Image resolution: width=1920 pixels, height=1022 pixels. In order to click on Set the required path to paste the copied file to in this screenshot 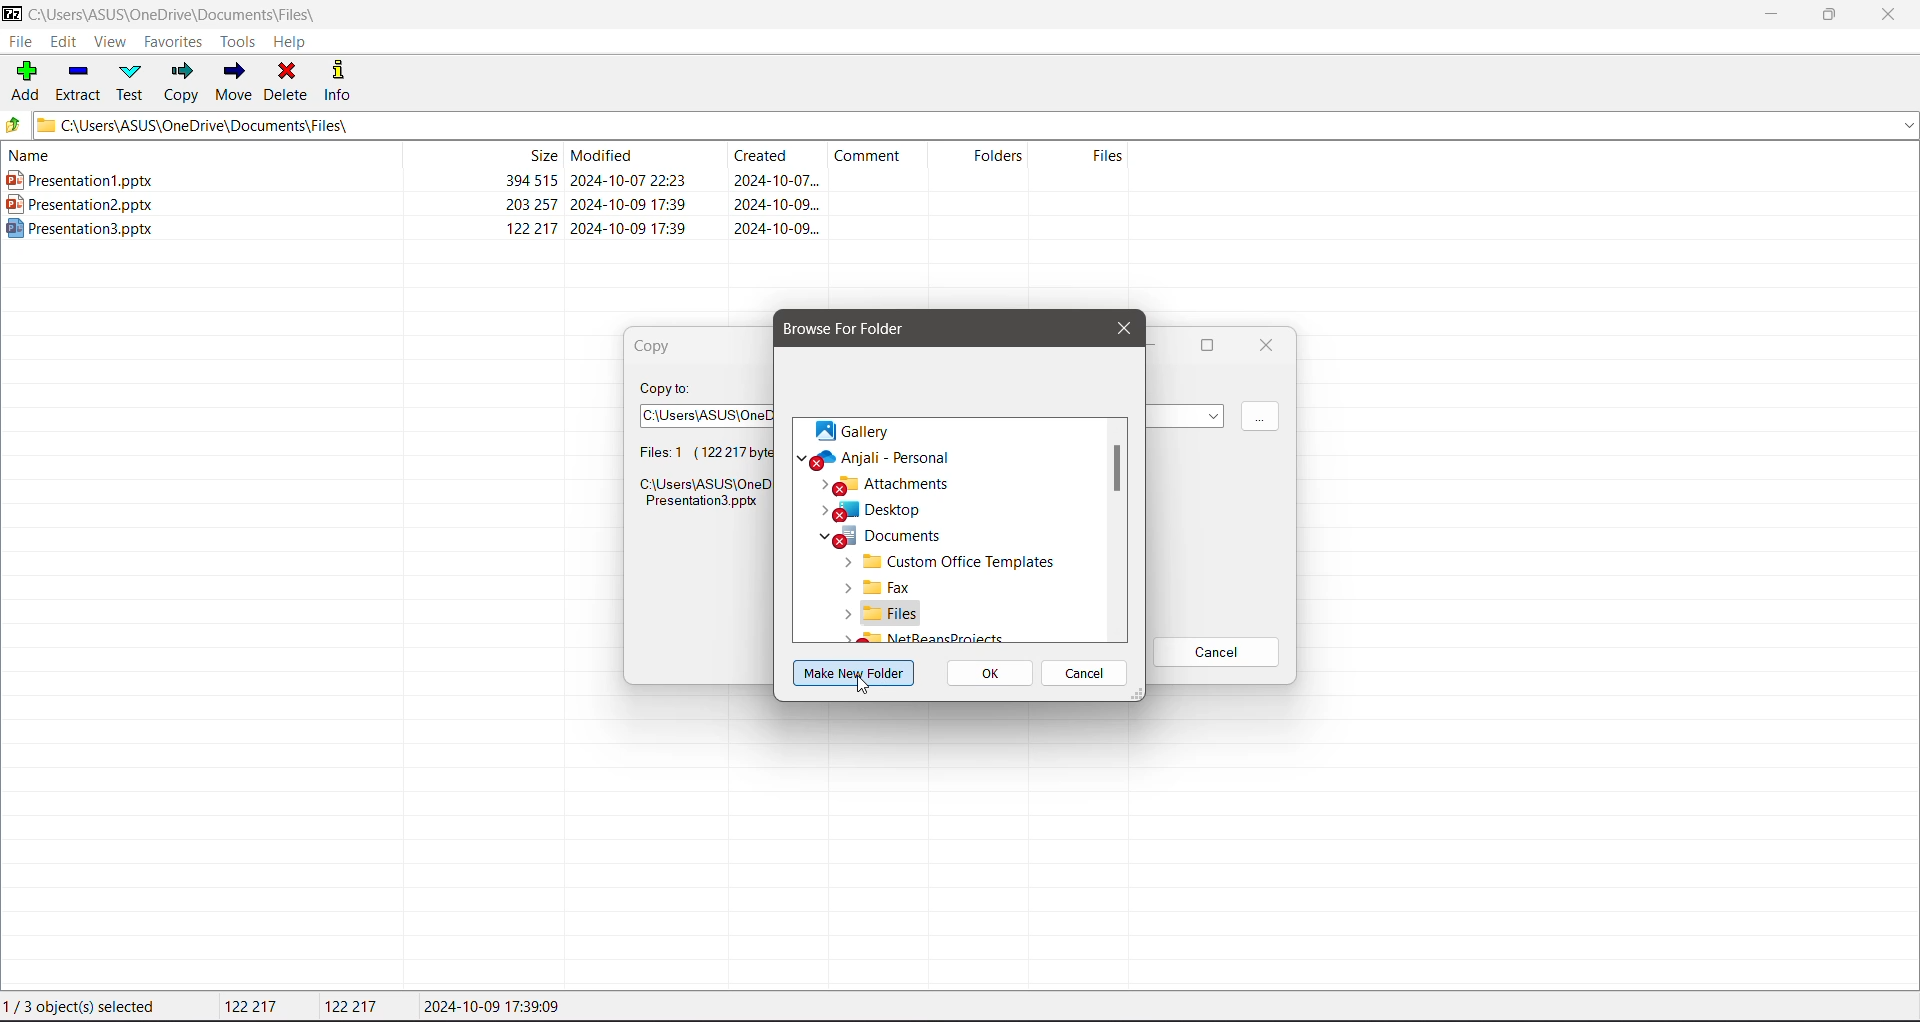, I will do `click(705, 415)`.